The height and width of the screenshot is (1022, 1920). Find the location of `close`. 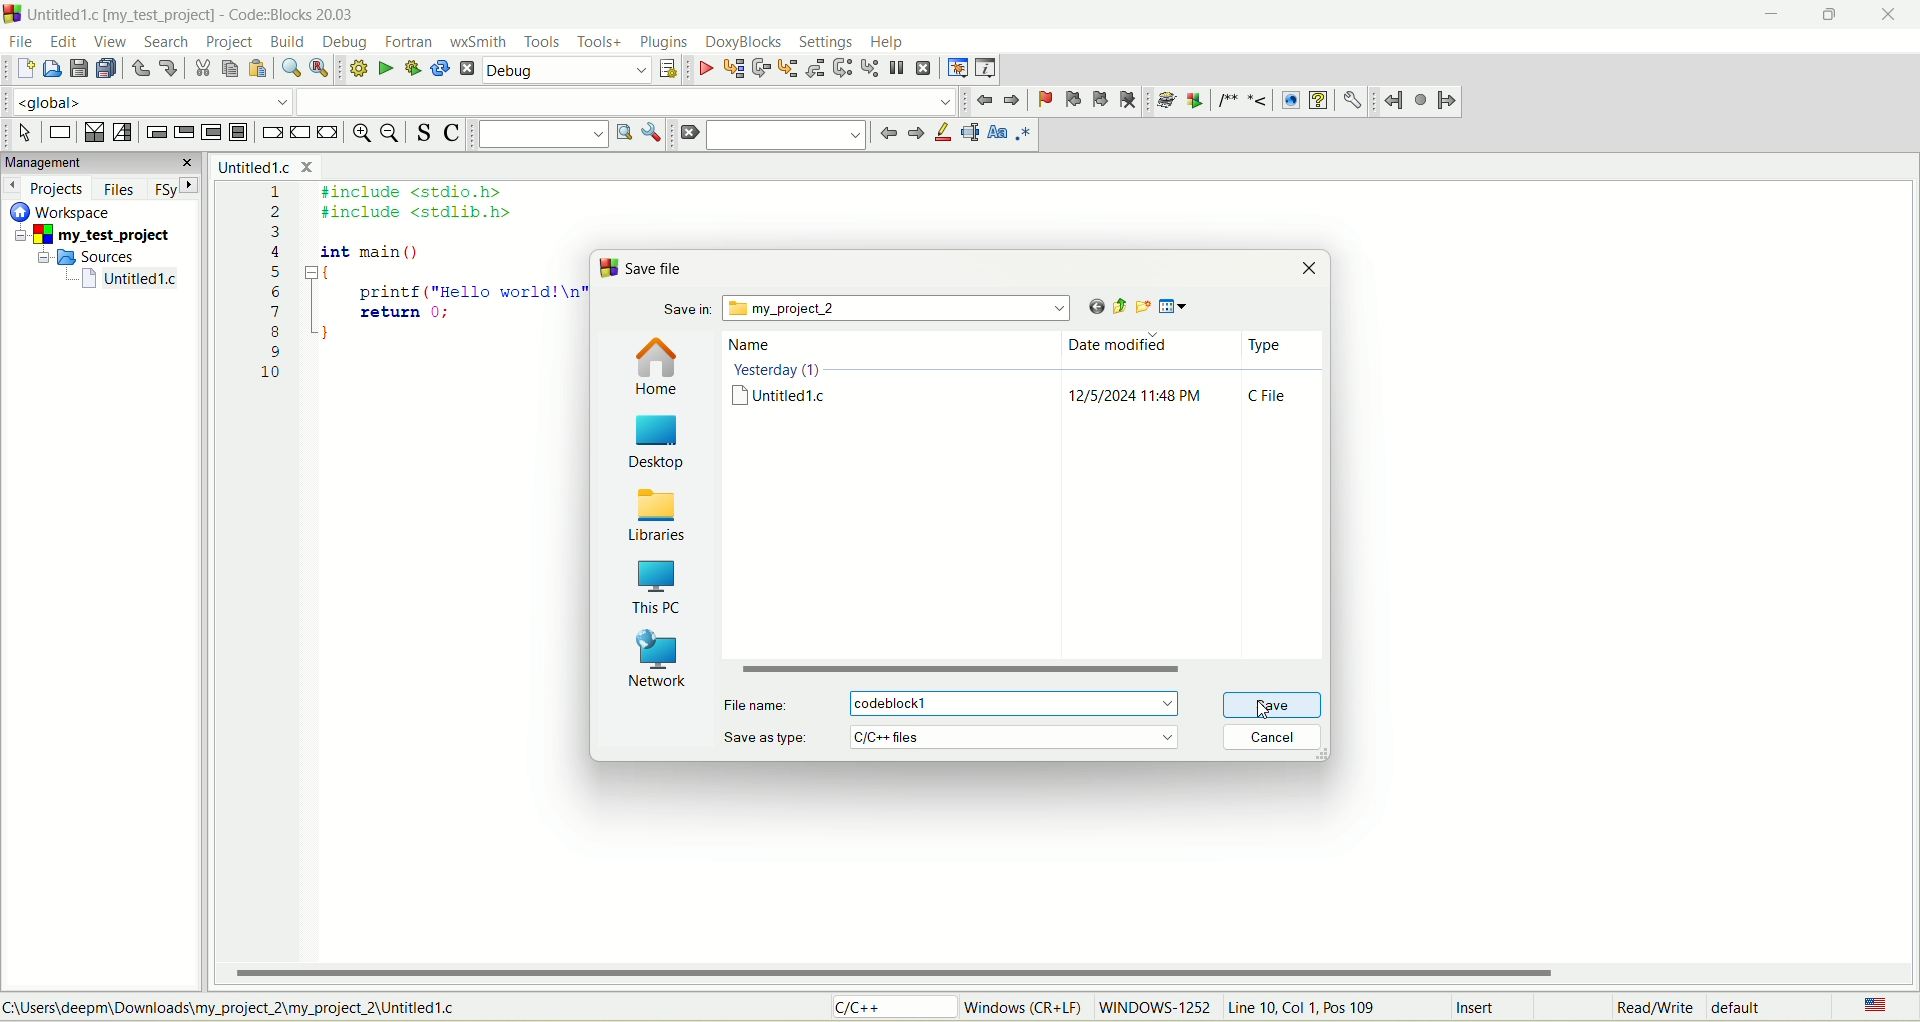

close is located at coordinates (1313, 270).